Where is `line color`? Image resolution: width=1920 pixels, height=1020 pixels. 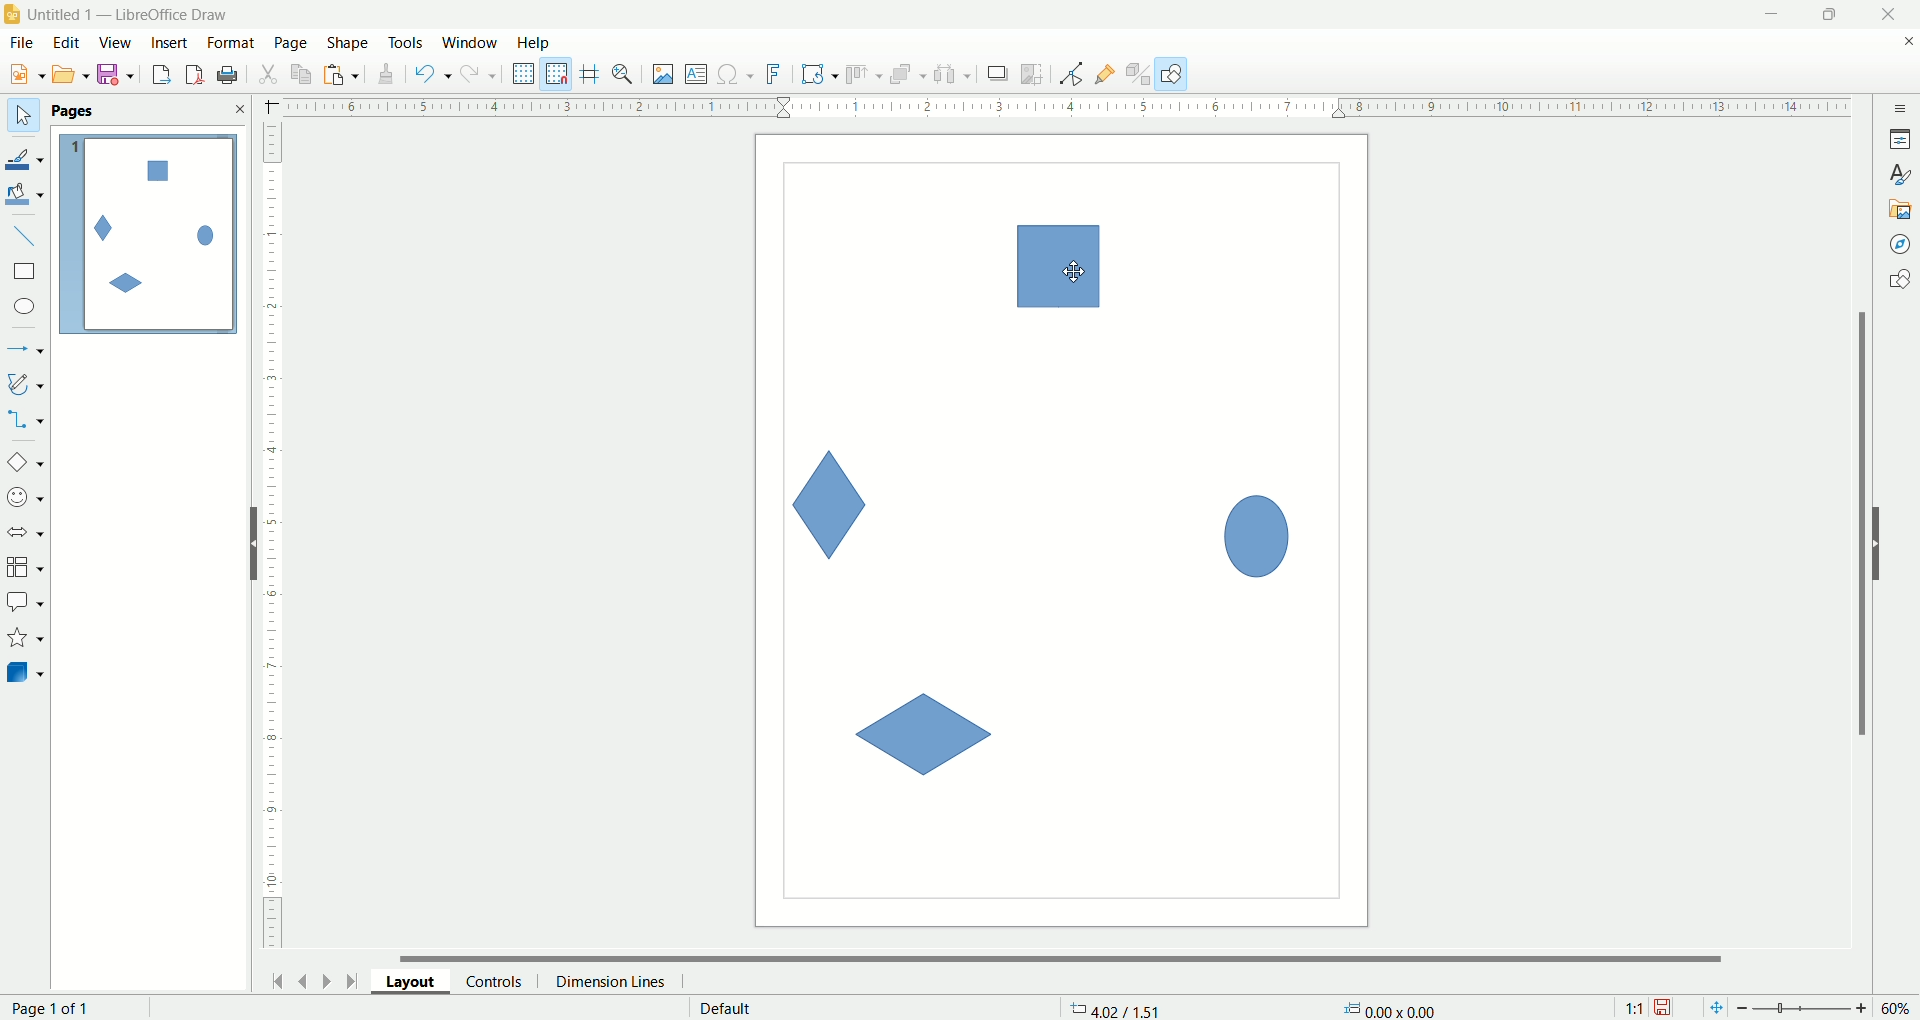 line color is located at coordinates (26, 157).